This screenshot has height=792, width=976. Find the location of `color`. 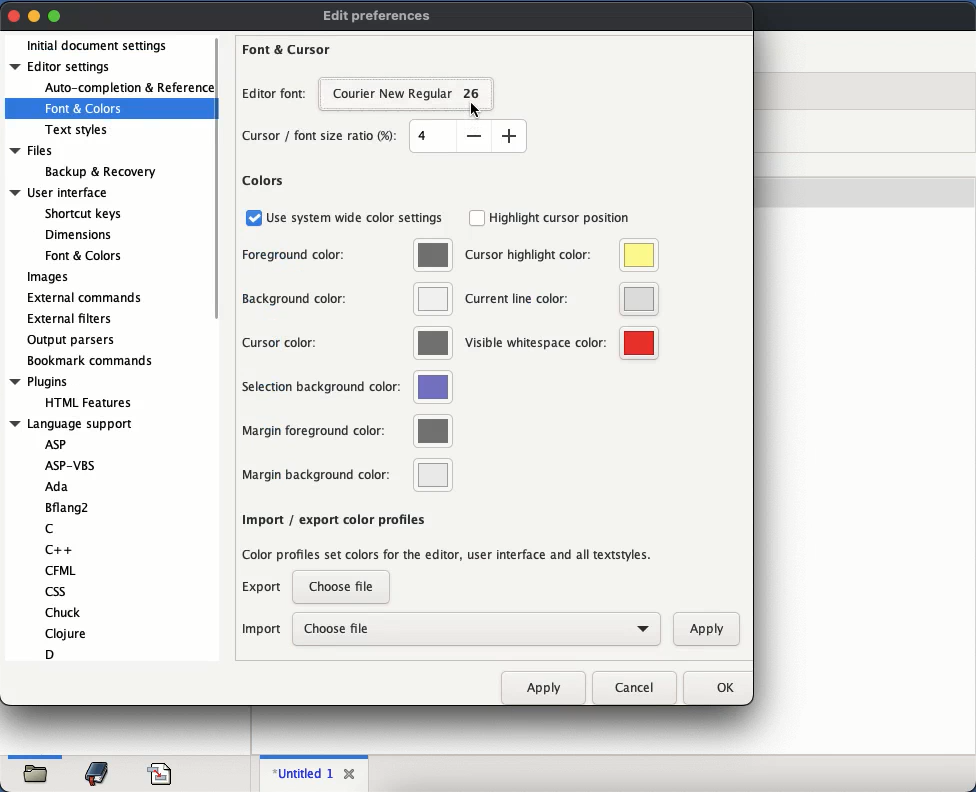

color is located at coordinates (434, 431).